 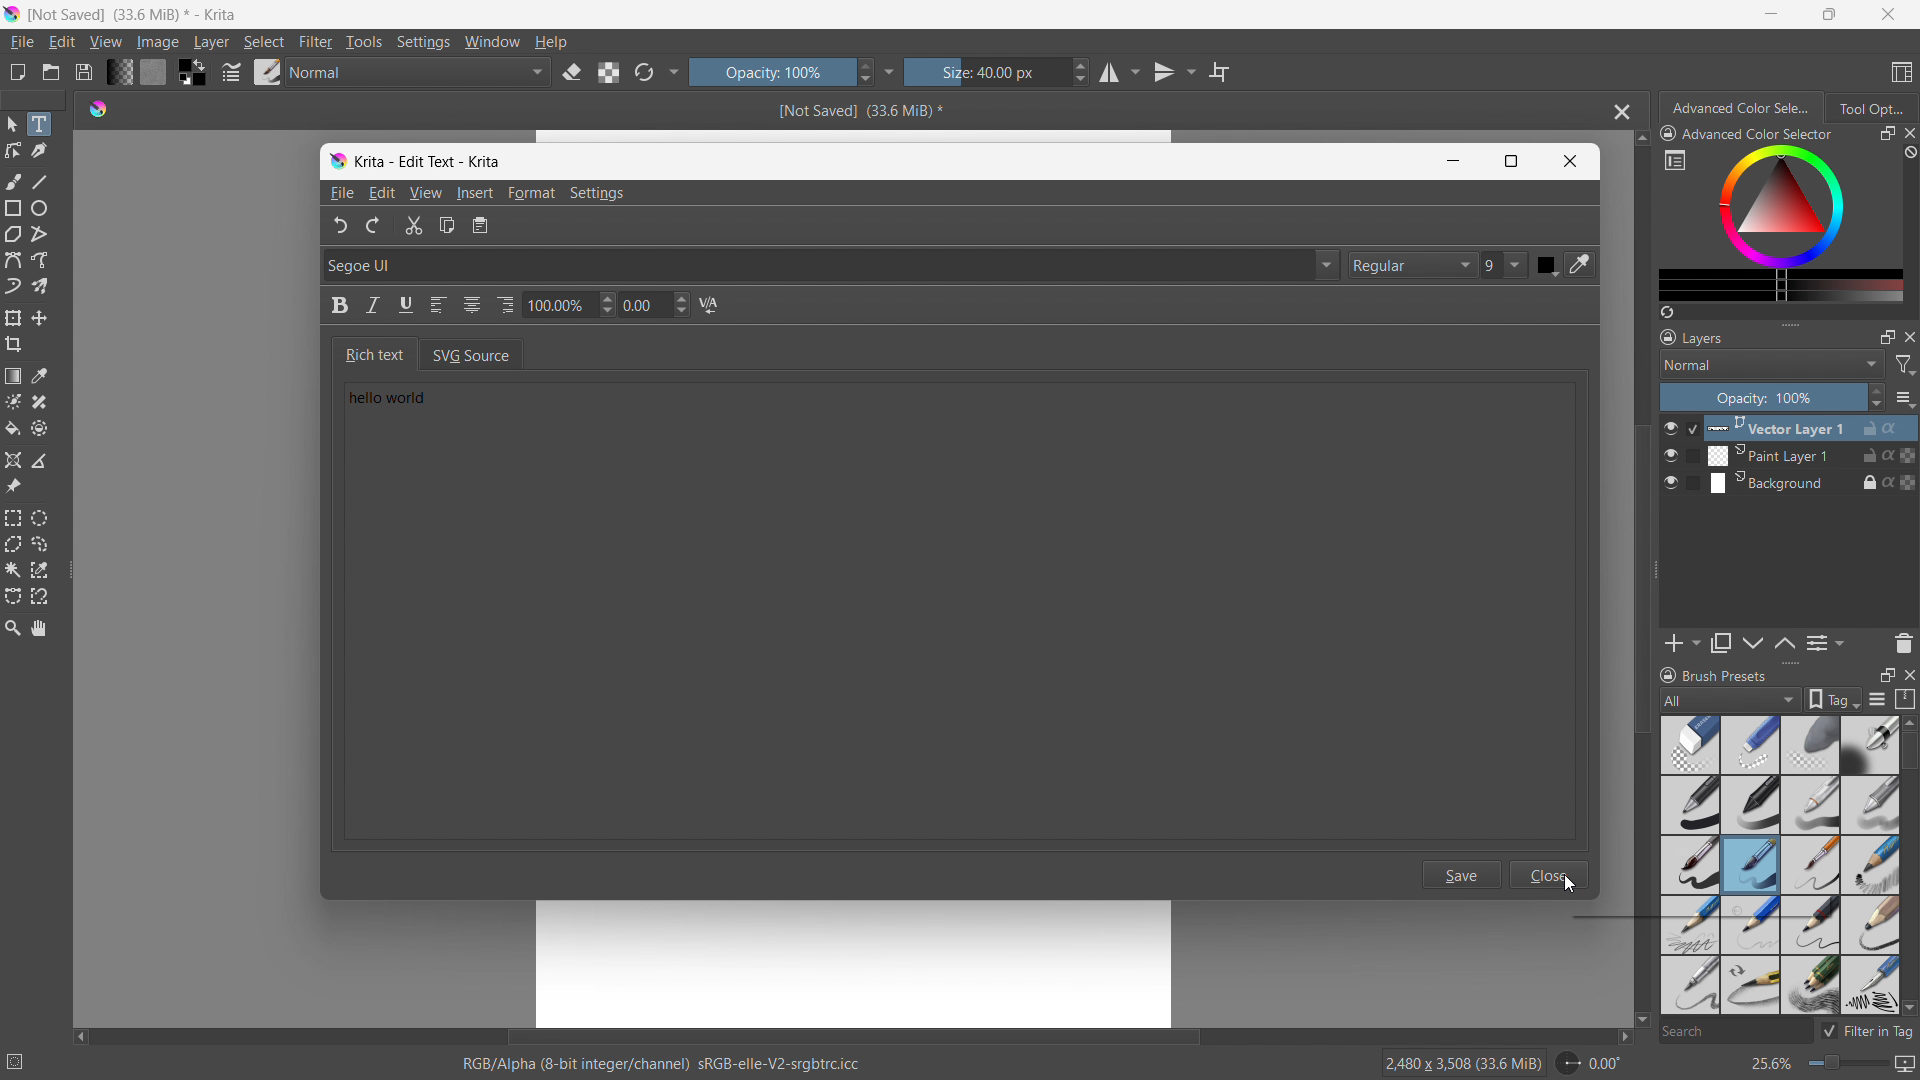 I want to click on edit, so click(x=61, y=43).